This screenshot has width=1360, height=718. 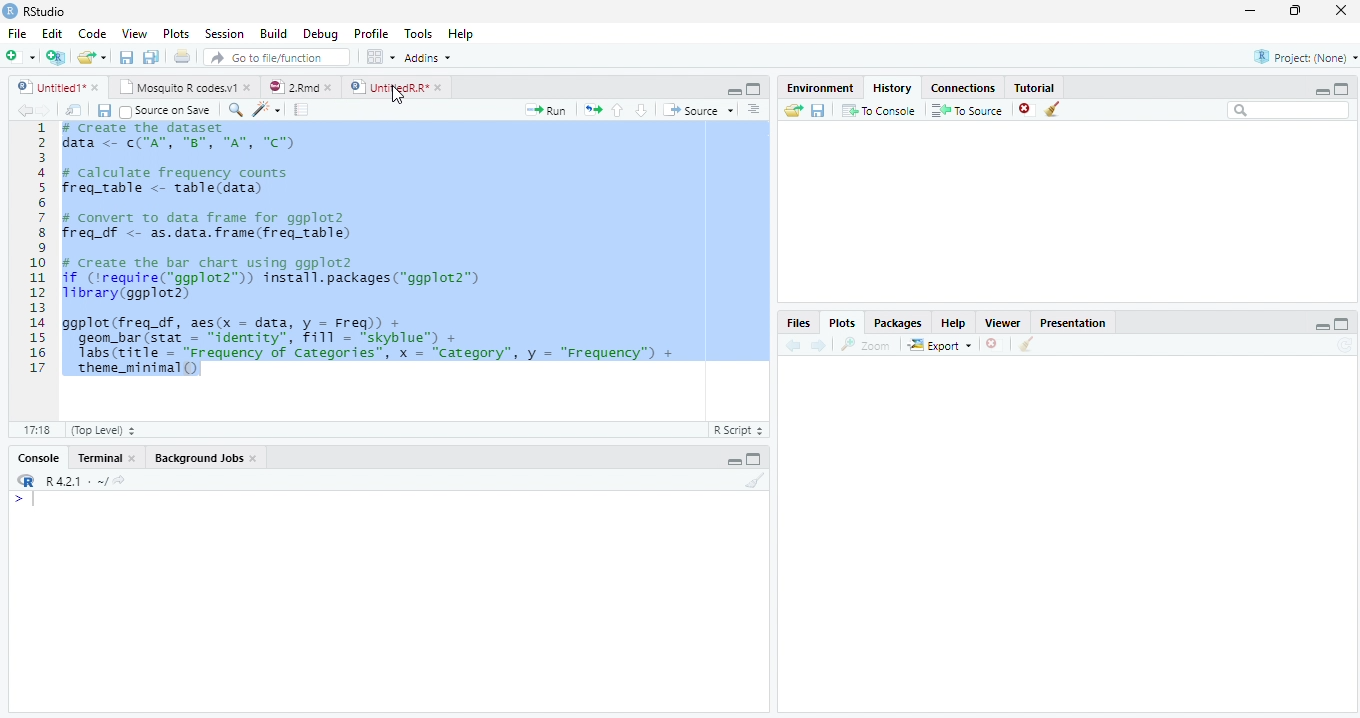 What do you see at coordinates (701, 111) in the screenshot?
I see `Source` at bounding box center [701, 111].